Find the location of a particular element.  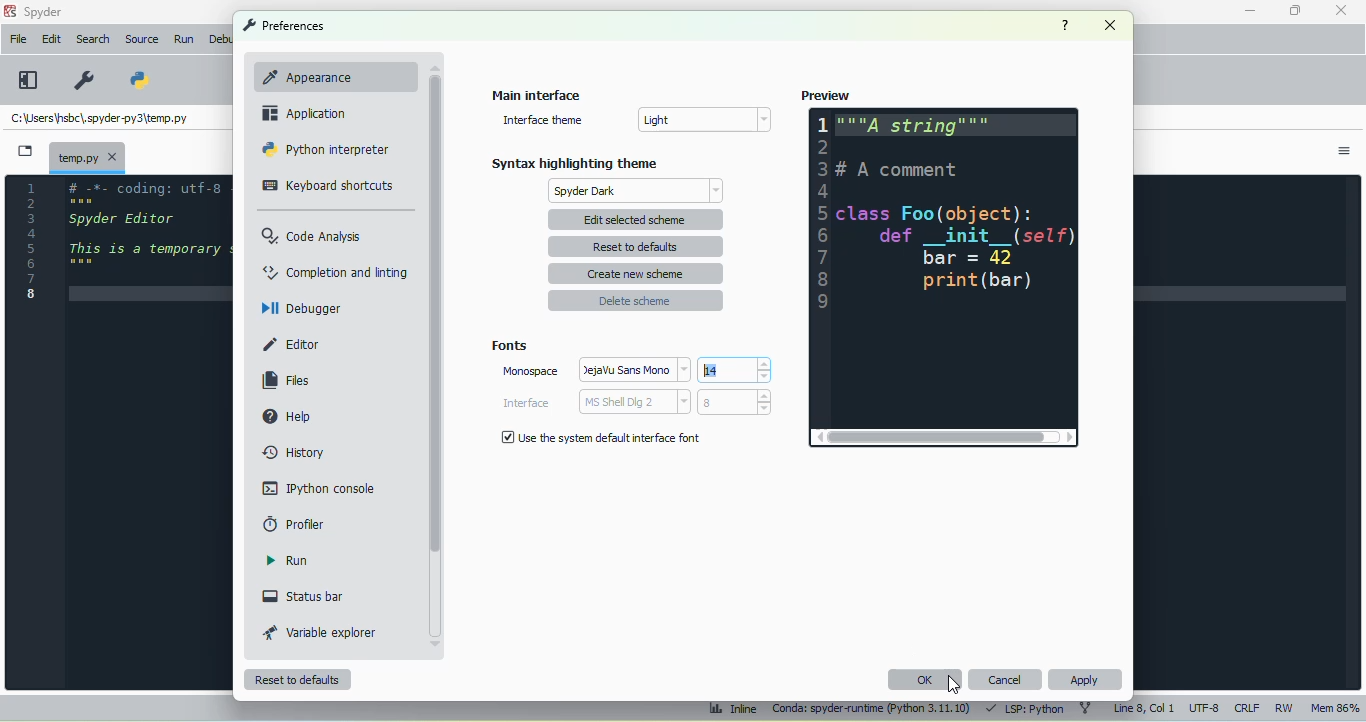

conda: spyder-runtime (python 3. 11. 10) is located at coordinates (872, 710).